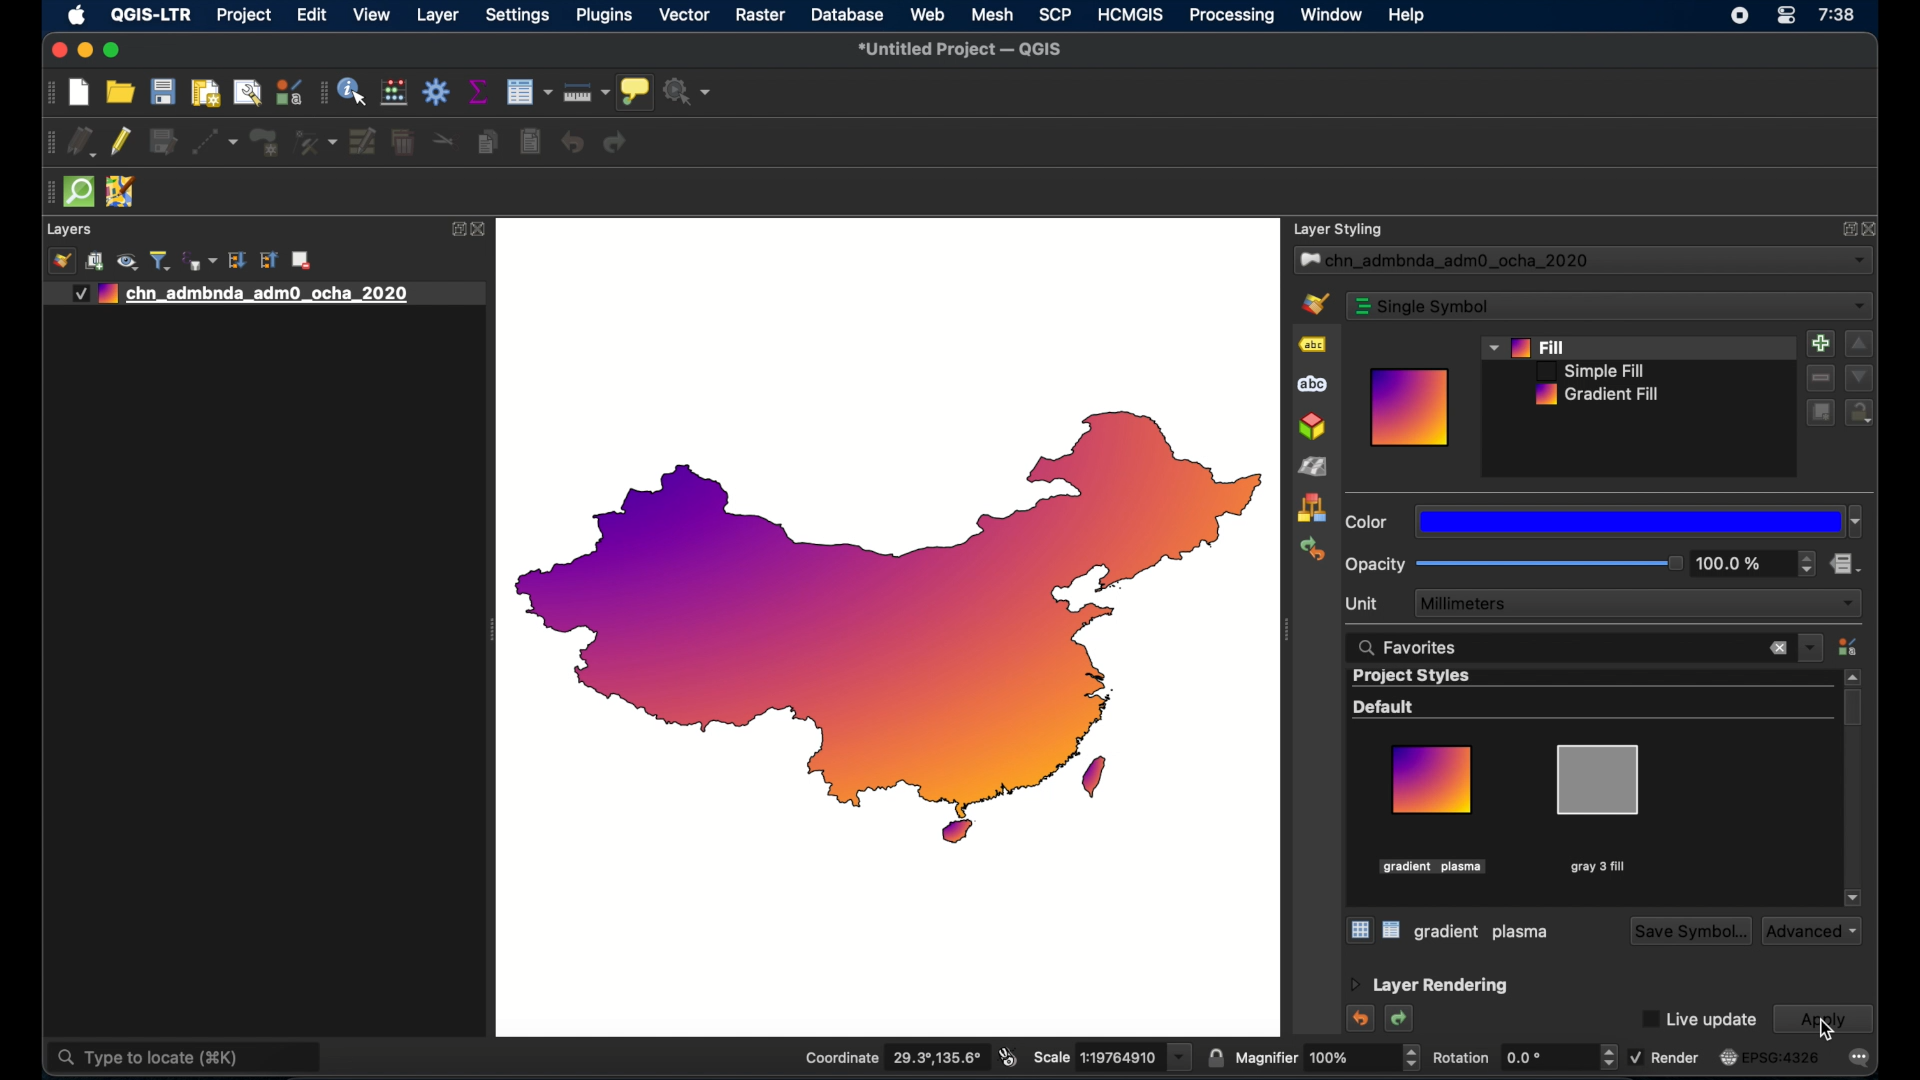  I want to click on current layer edits, so click(82, 142).